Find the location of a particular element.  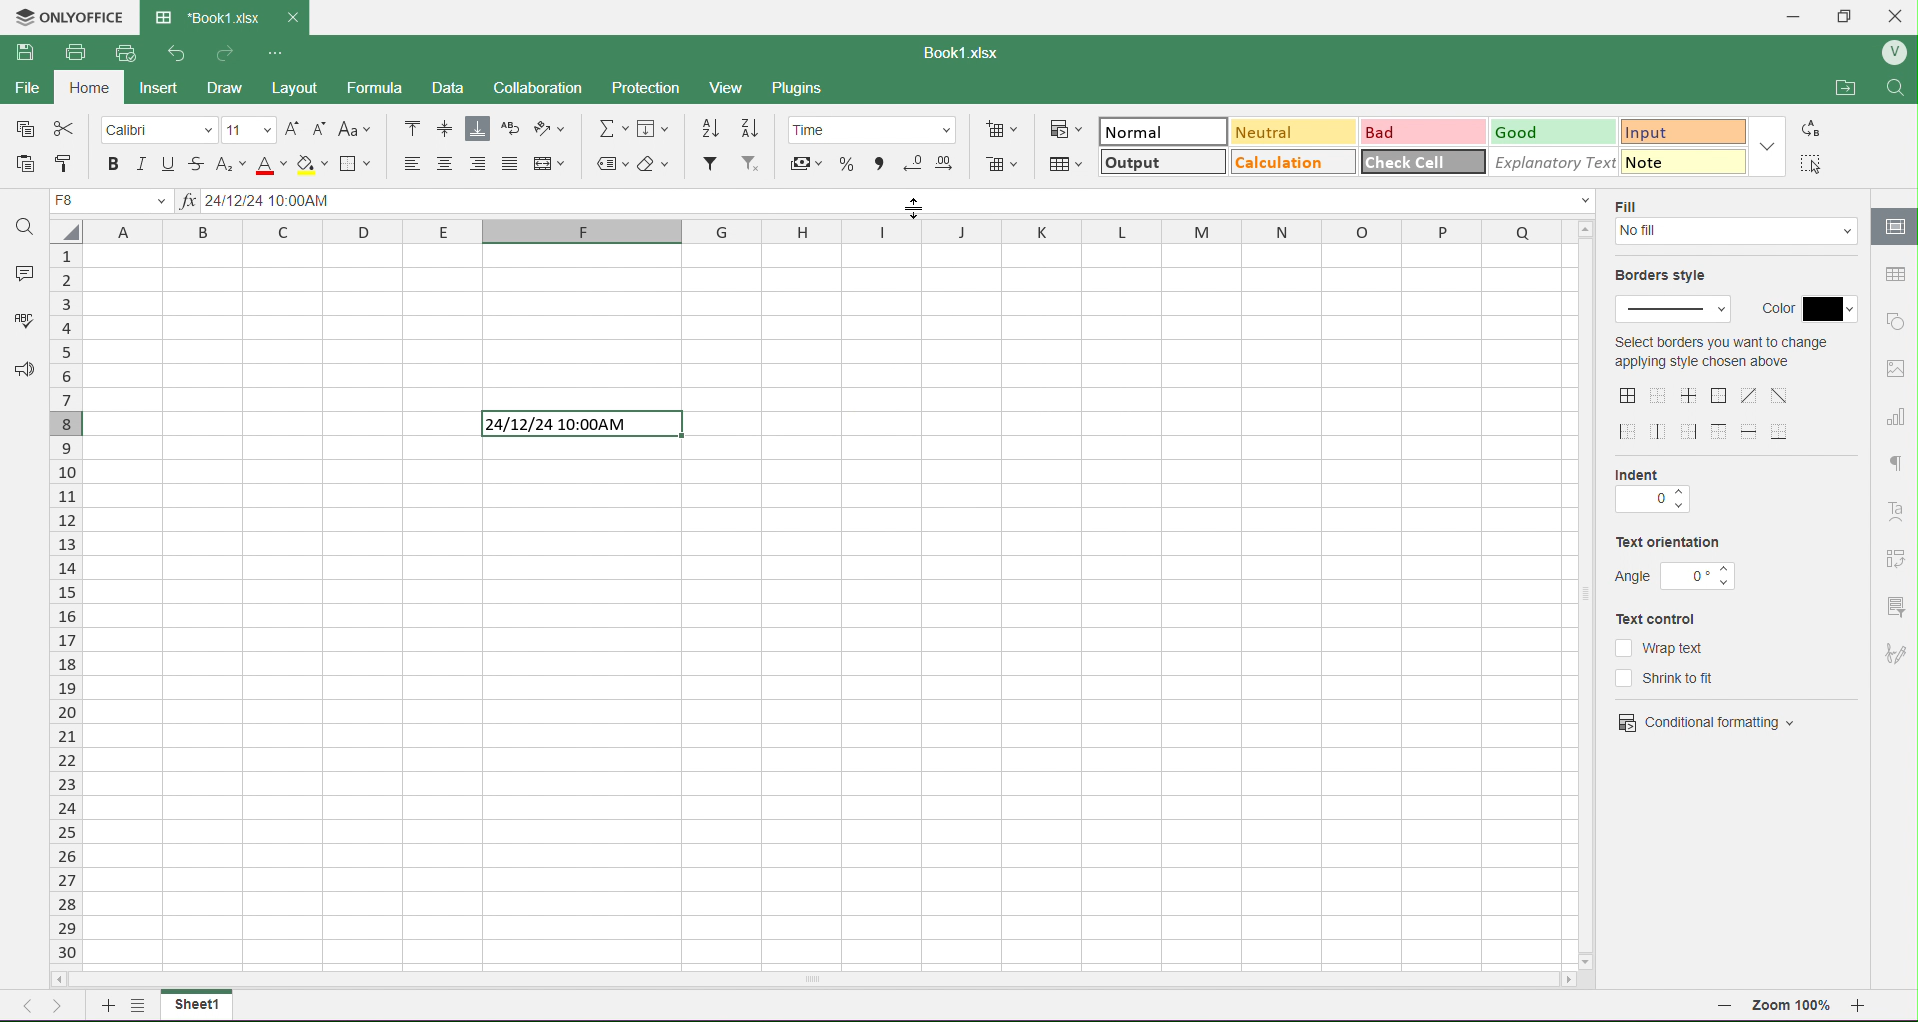

show/hide paragraph is located at coordinates (1895, 462).